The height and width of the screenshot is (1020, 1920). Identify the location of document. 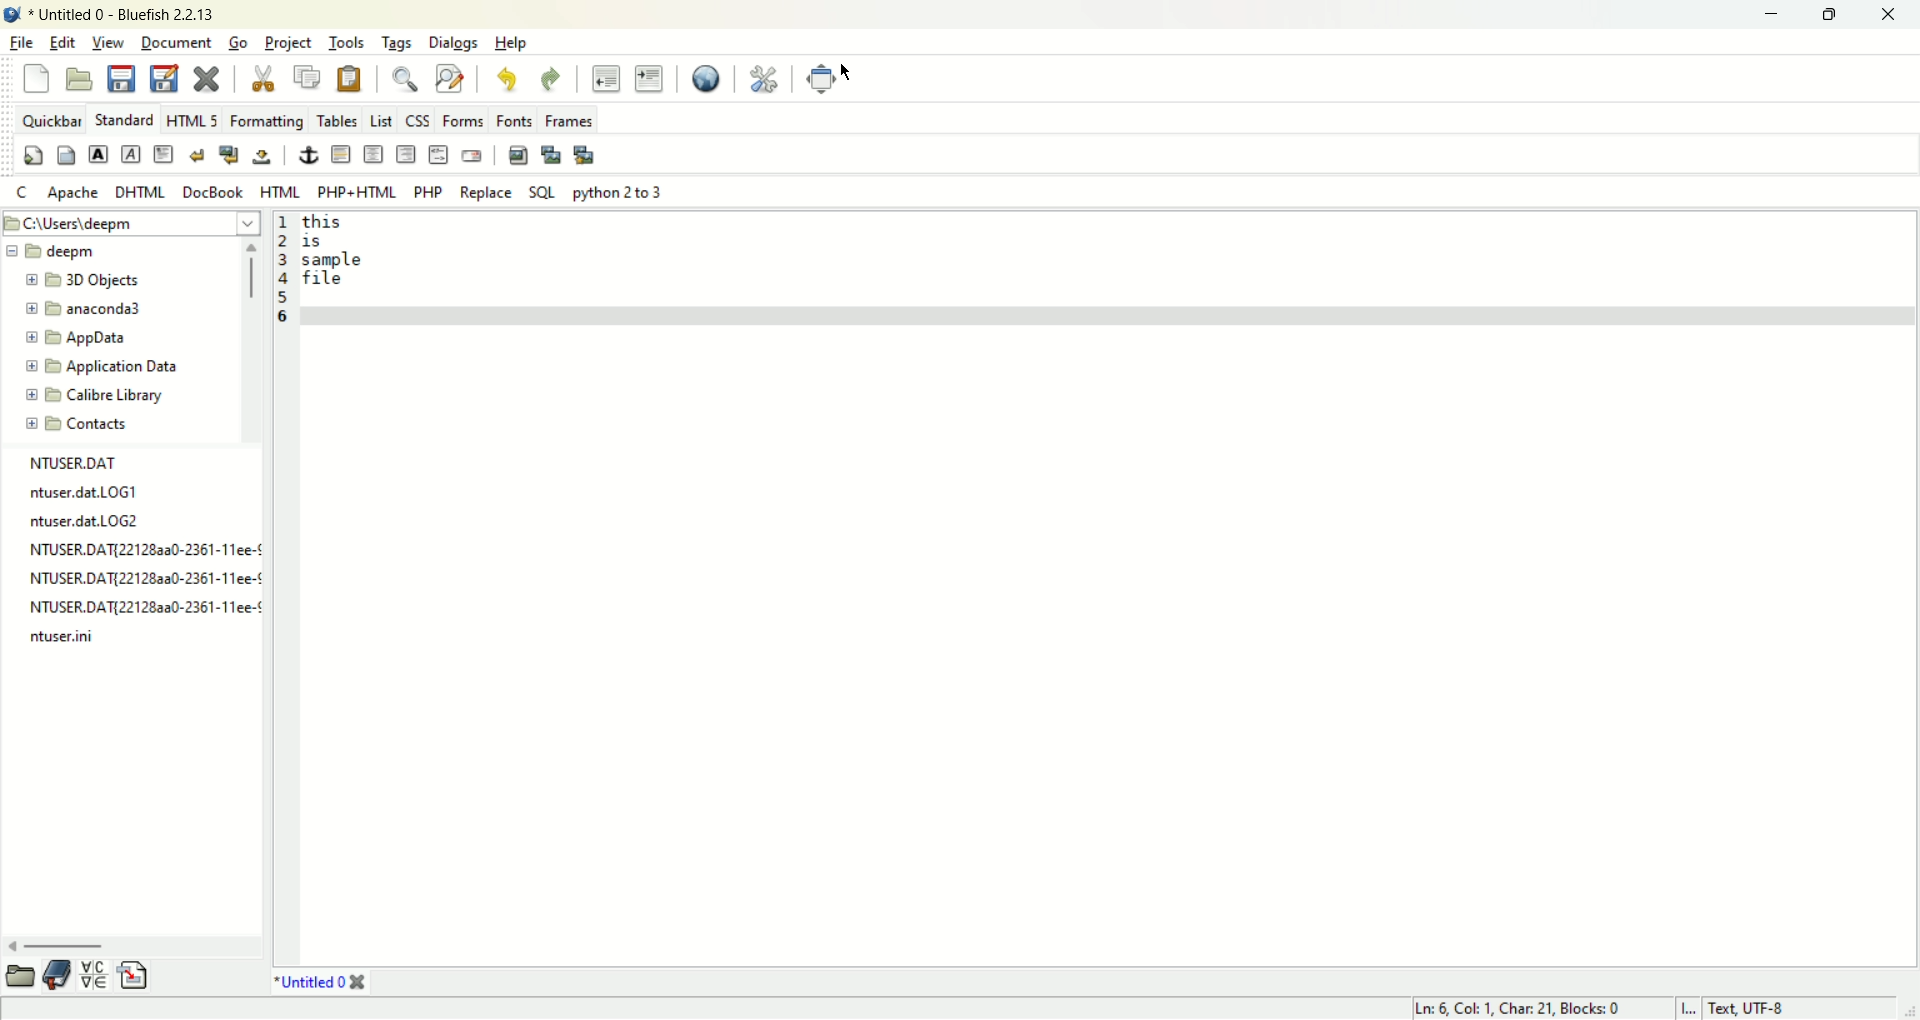
(174, 43).